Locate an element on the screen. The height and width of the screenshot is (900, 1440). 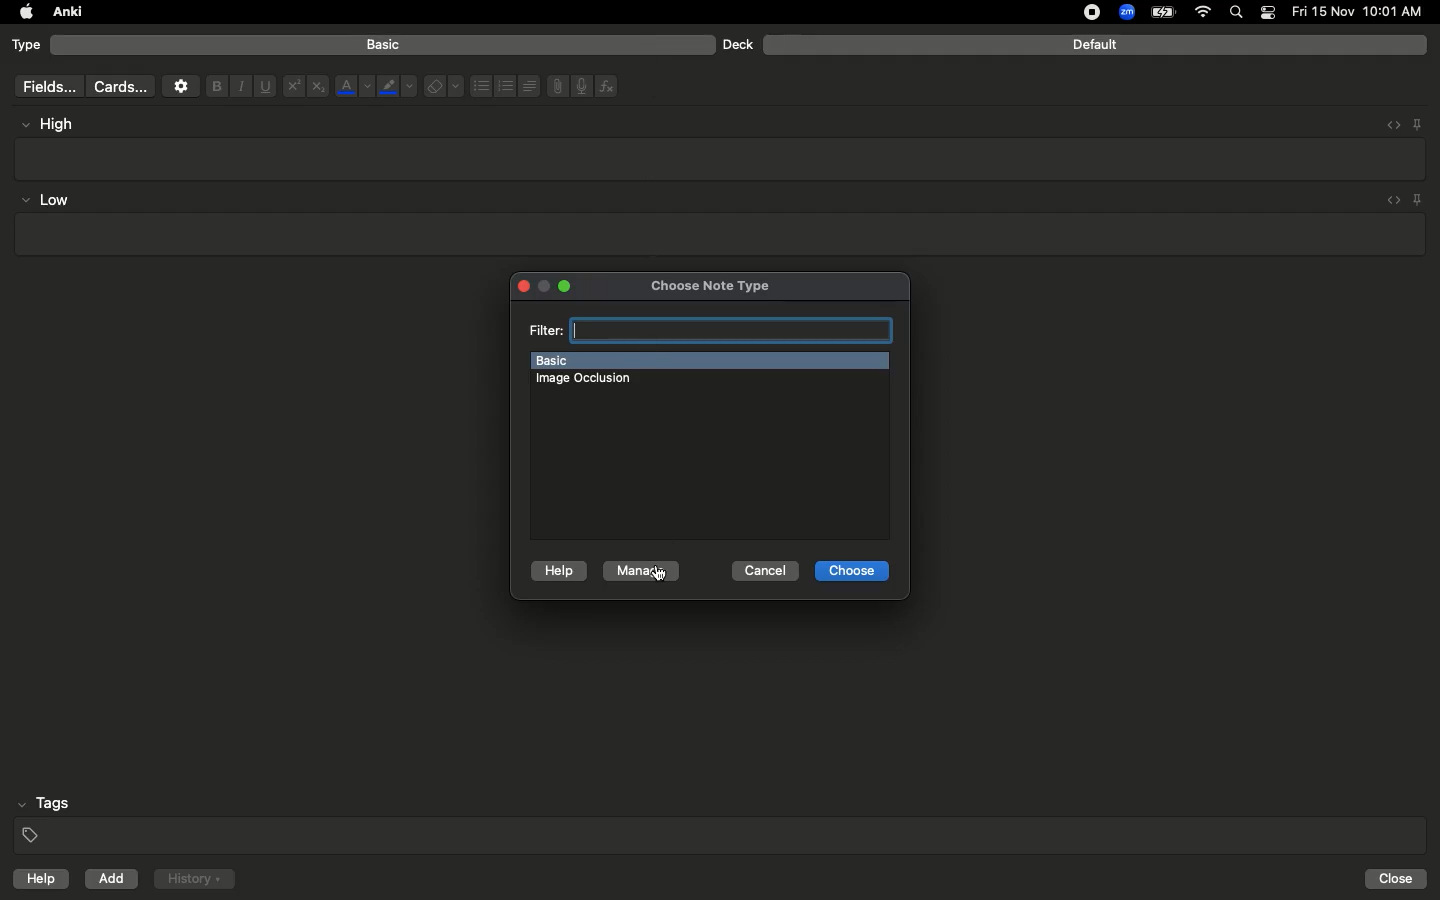
cursor is located at coordinates (666, 579).